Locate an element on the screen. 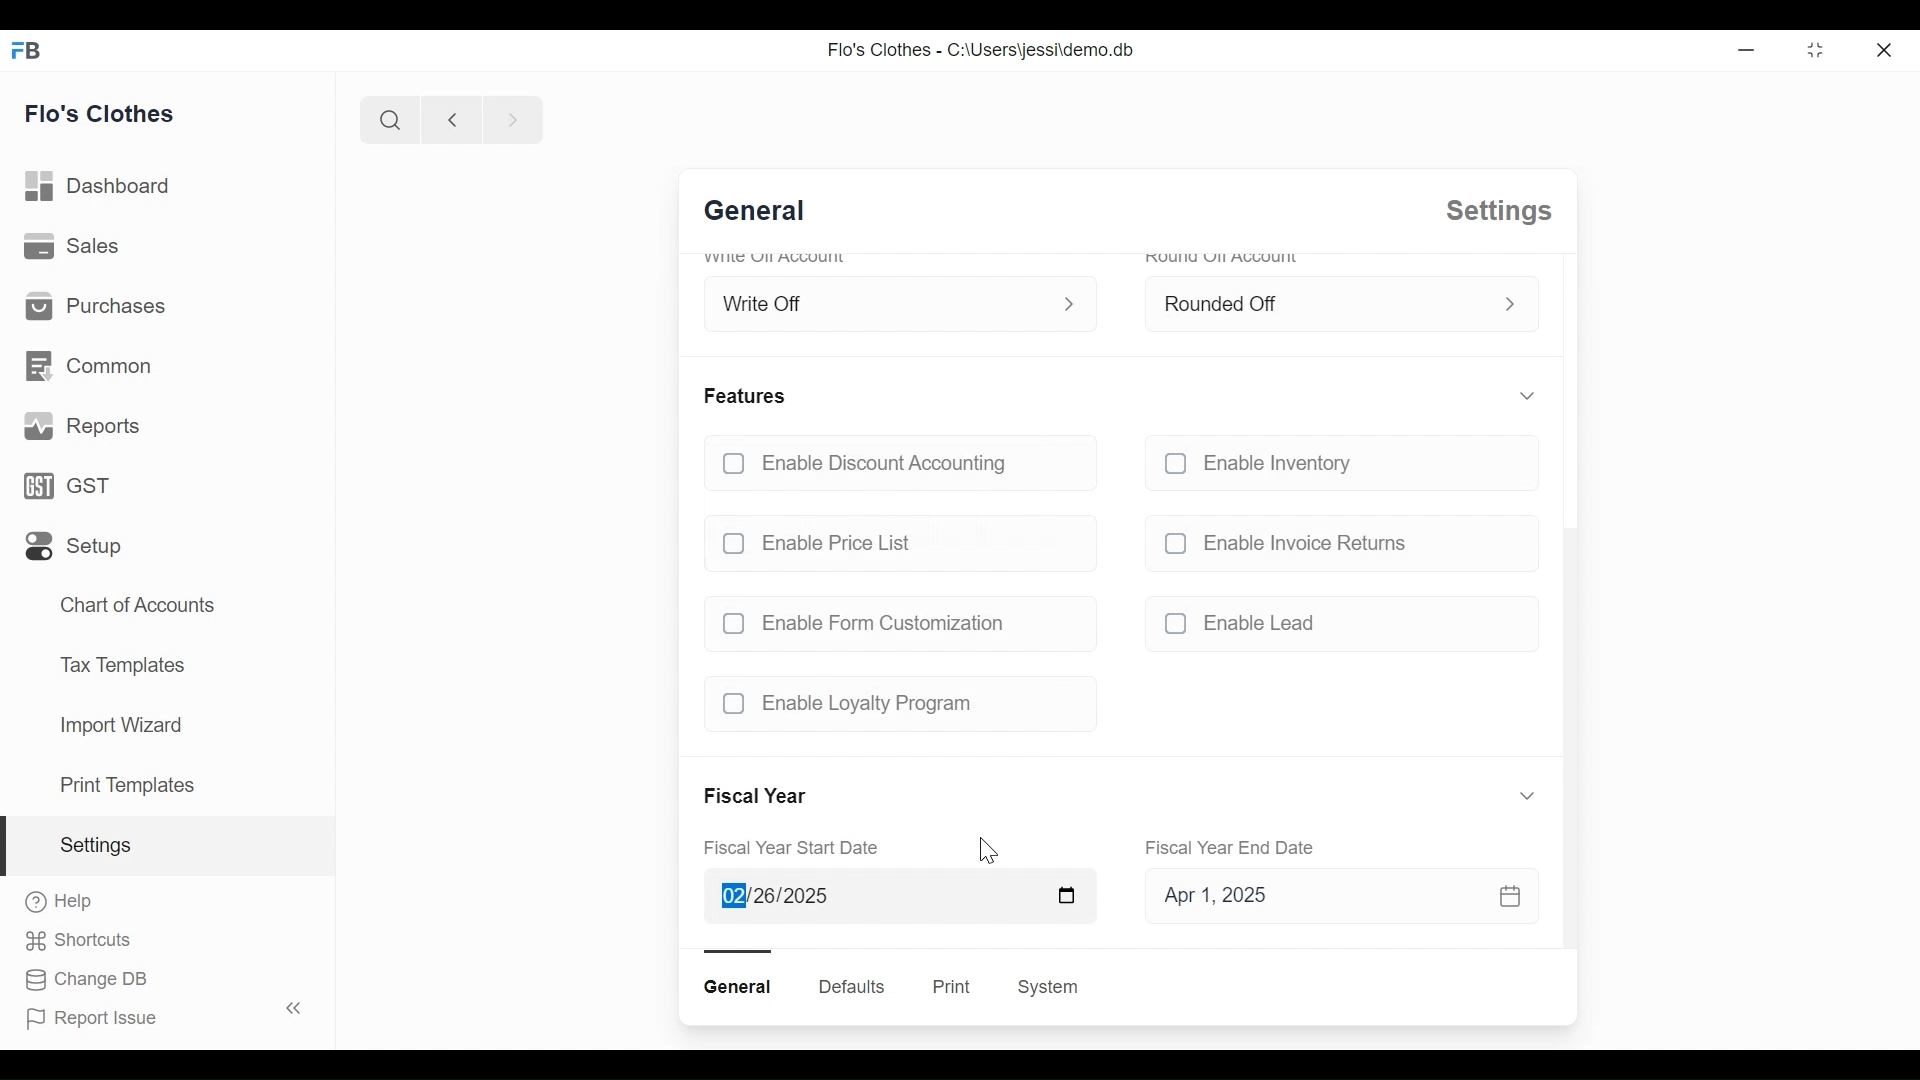 This screenshot has width=1920, height=1080. Setup is located at coordinates (76, 546).